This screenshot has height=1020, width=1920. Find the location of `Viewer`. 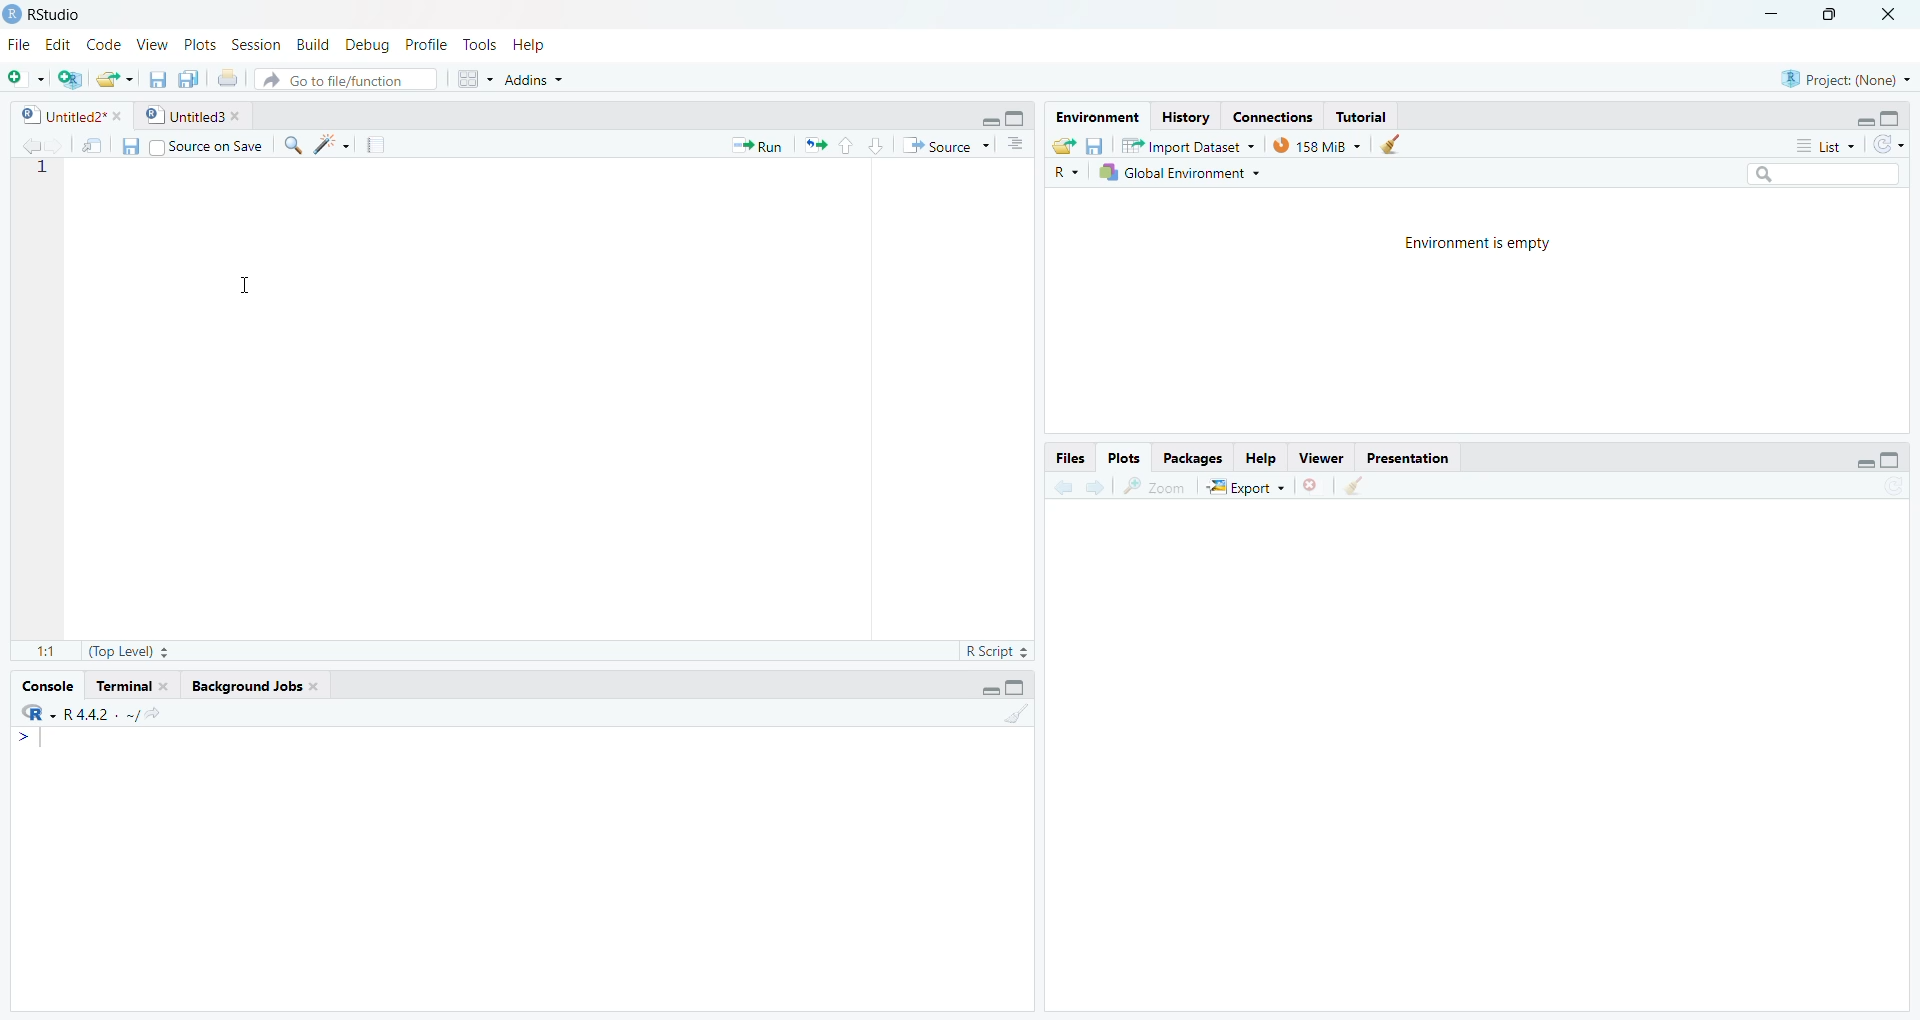

Viewer is located at coordinates (1322, 458).